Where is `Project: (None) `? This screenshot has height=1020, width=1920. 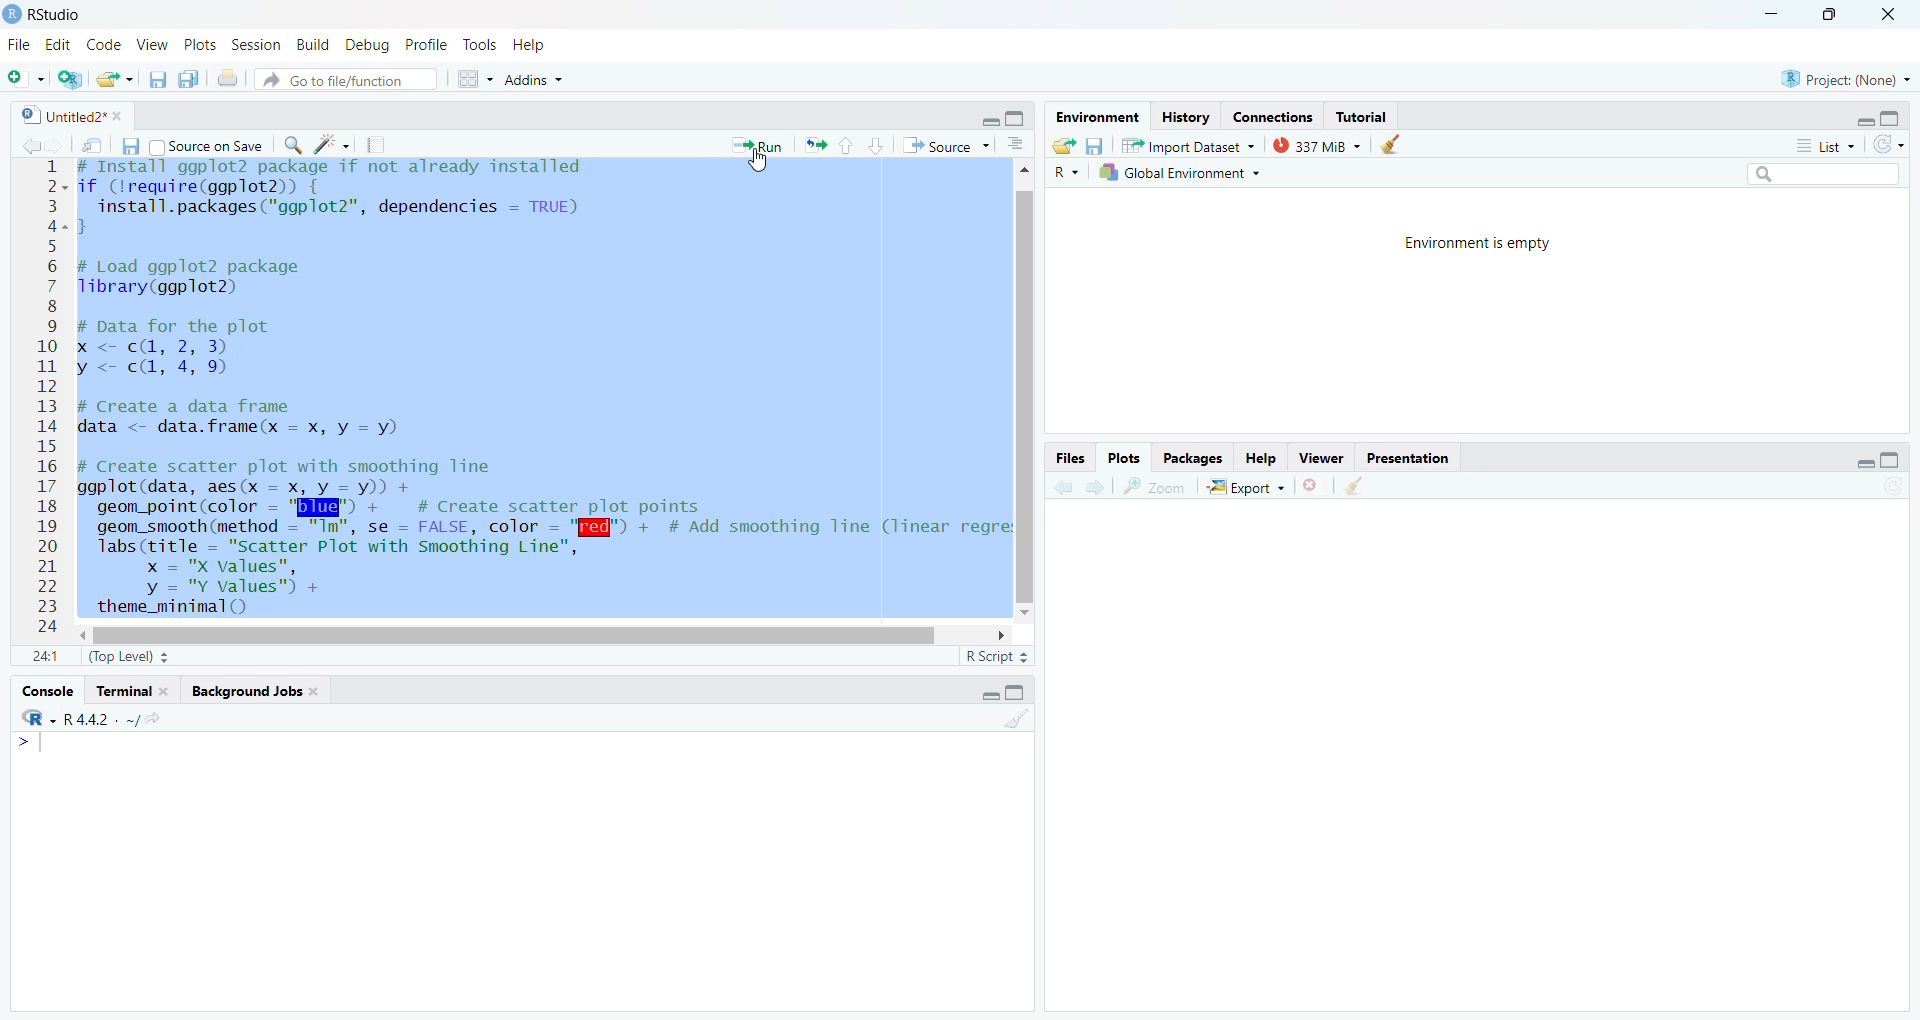
Project: (None)  is located at coordinates (1844, 77).